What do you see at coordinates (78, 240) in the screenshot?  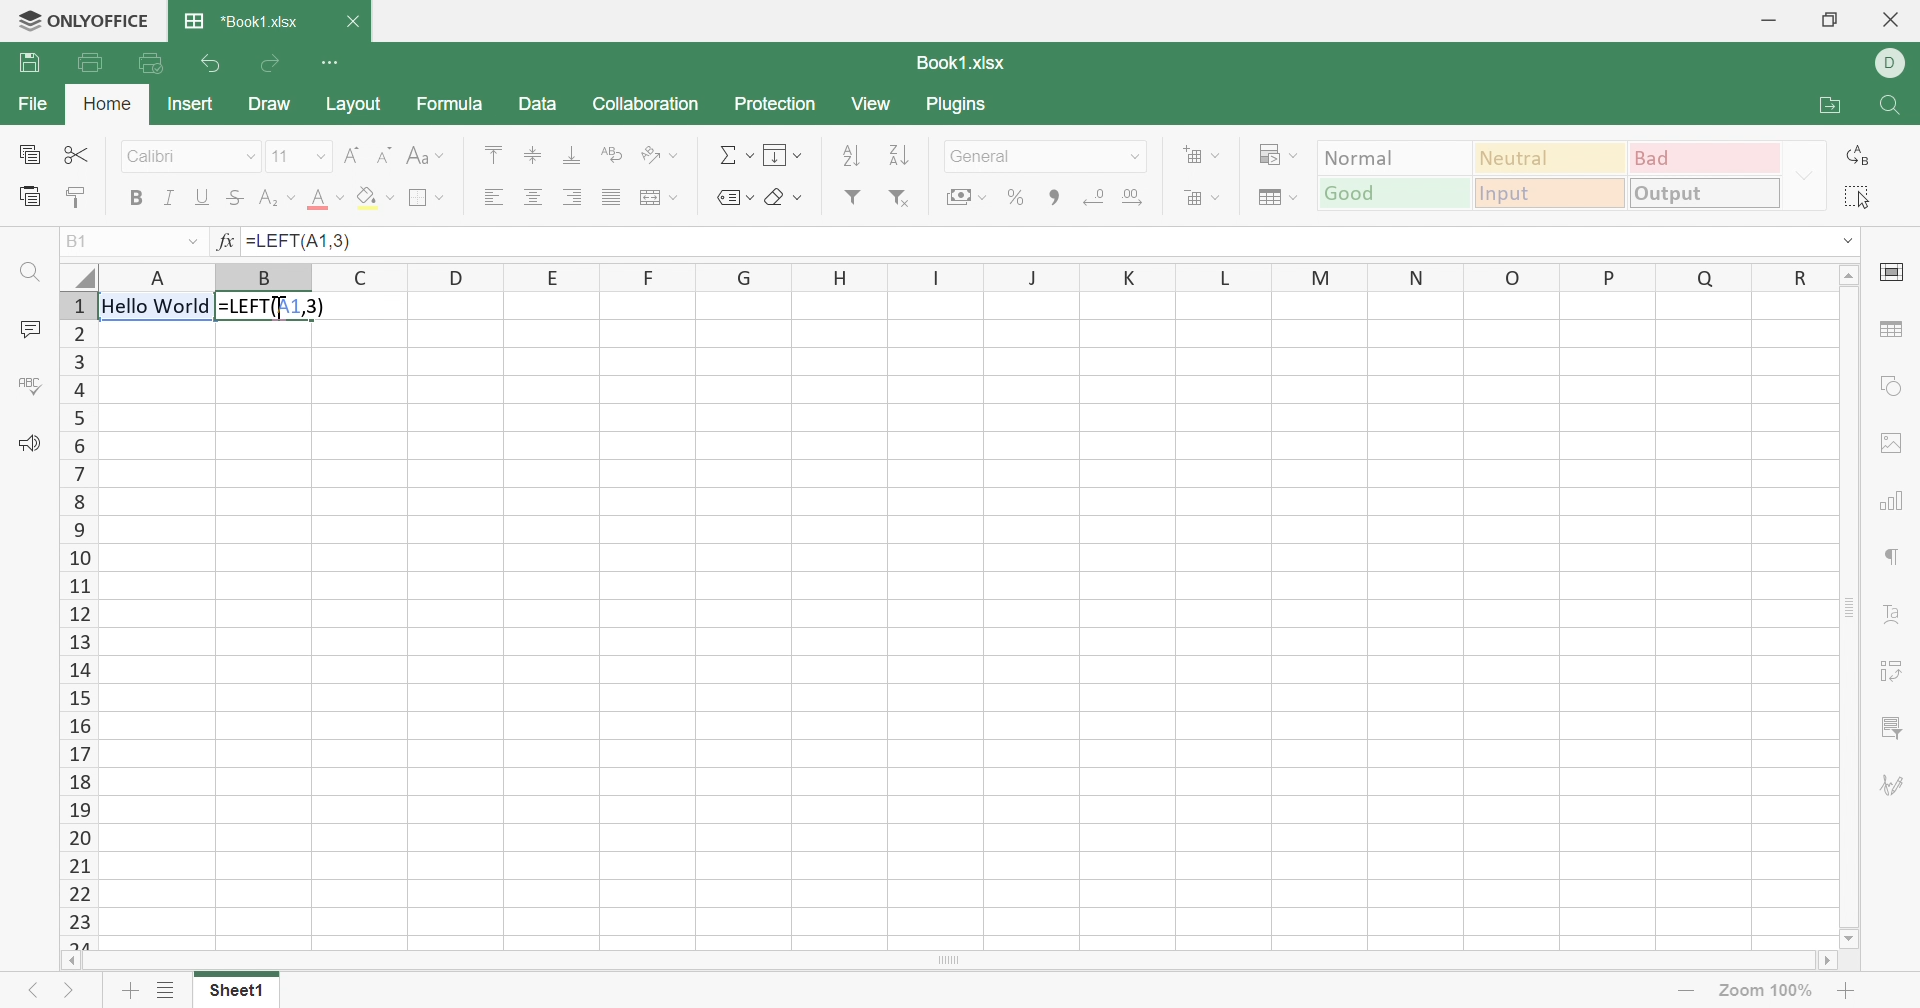 I see `B1` at bounding box center [78, 240].